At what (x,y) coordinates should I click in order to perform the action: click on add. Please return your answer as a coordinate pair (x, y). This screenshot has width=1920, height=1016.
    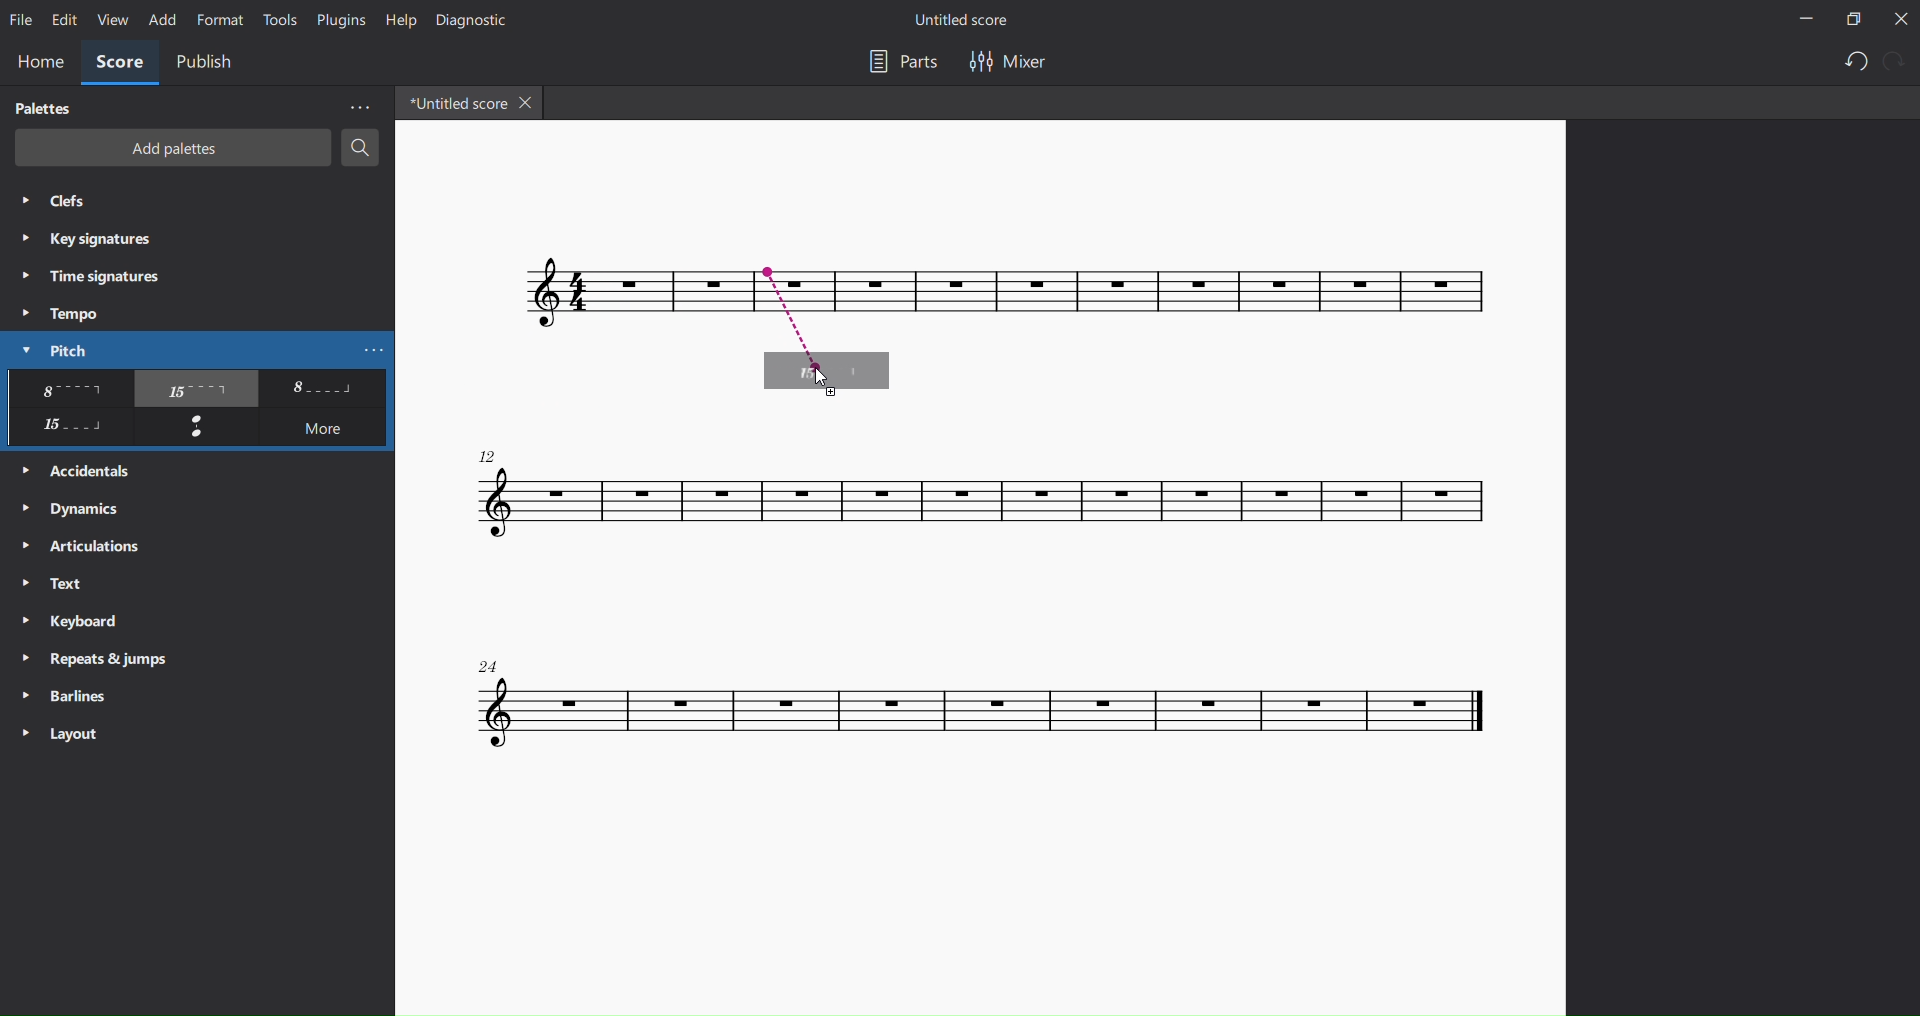
    Looking at the image, I should click on (158, 19).